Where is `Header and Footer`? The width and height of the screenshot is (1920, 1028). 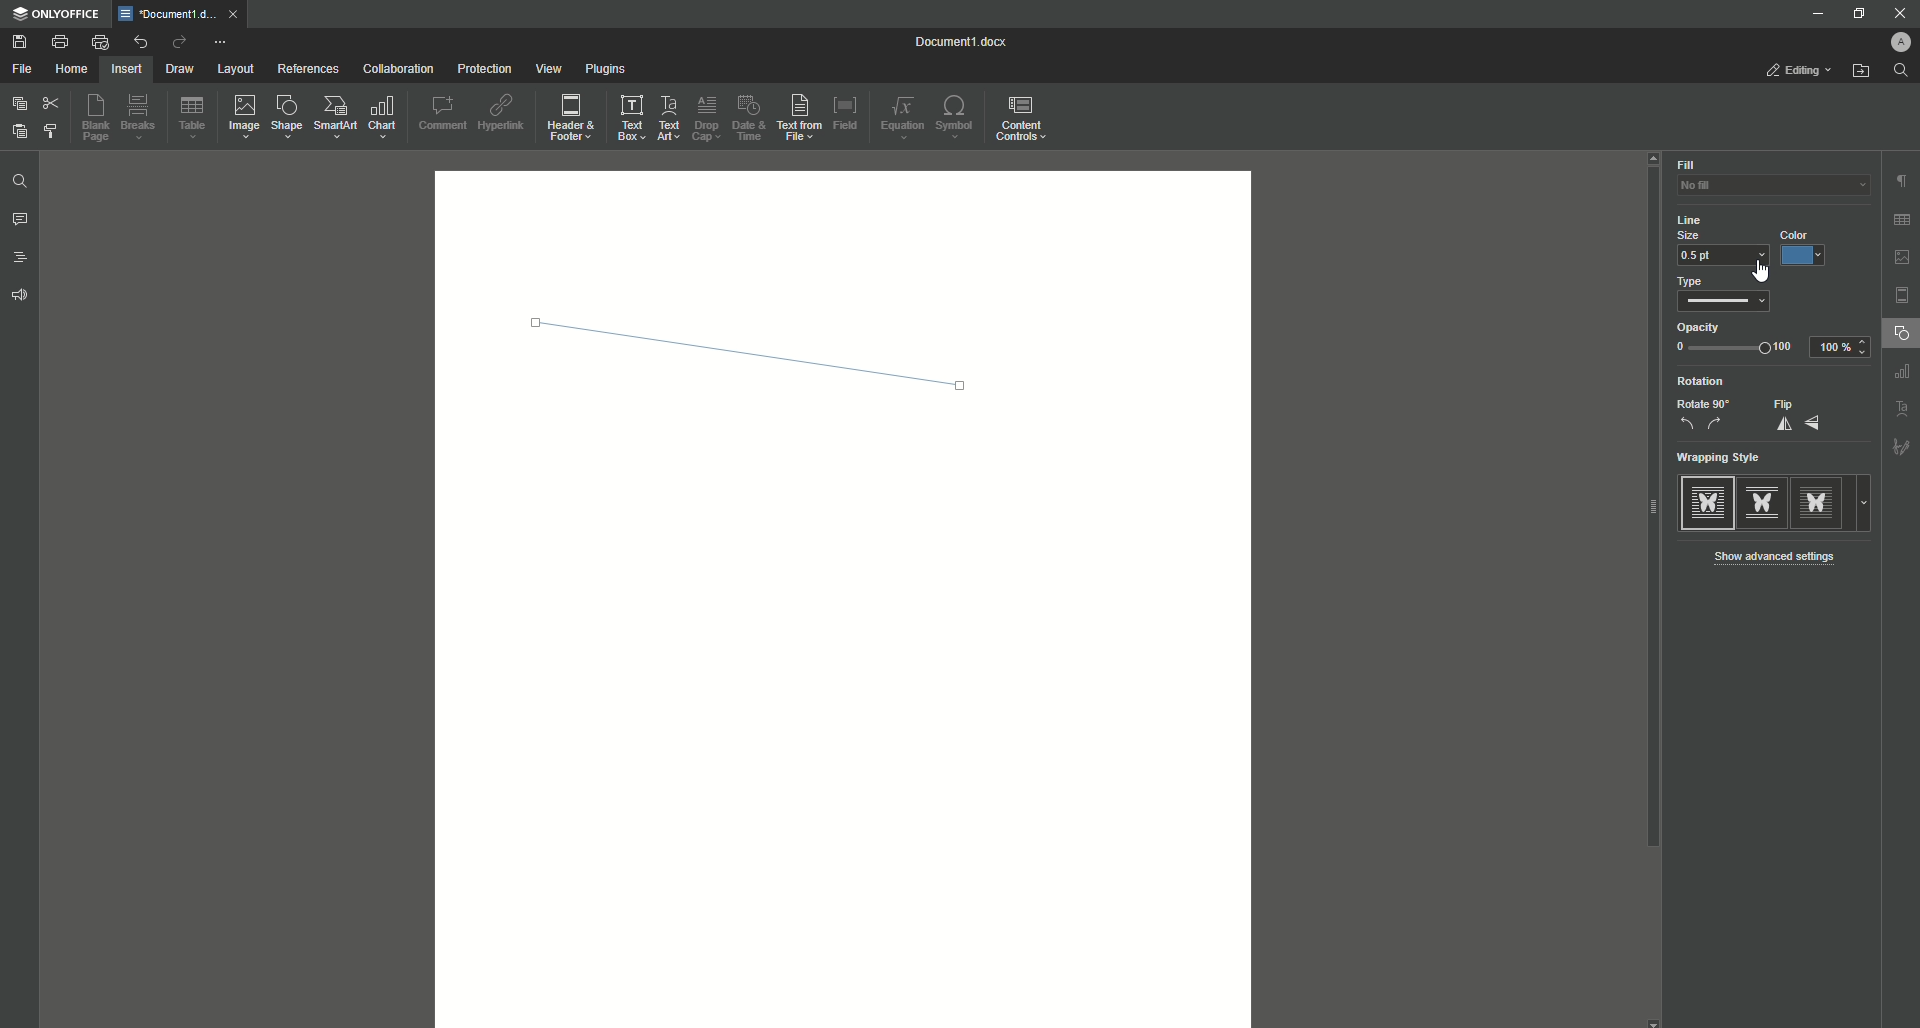
Header and Footer is located at coordinates (573, 119).